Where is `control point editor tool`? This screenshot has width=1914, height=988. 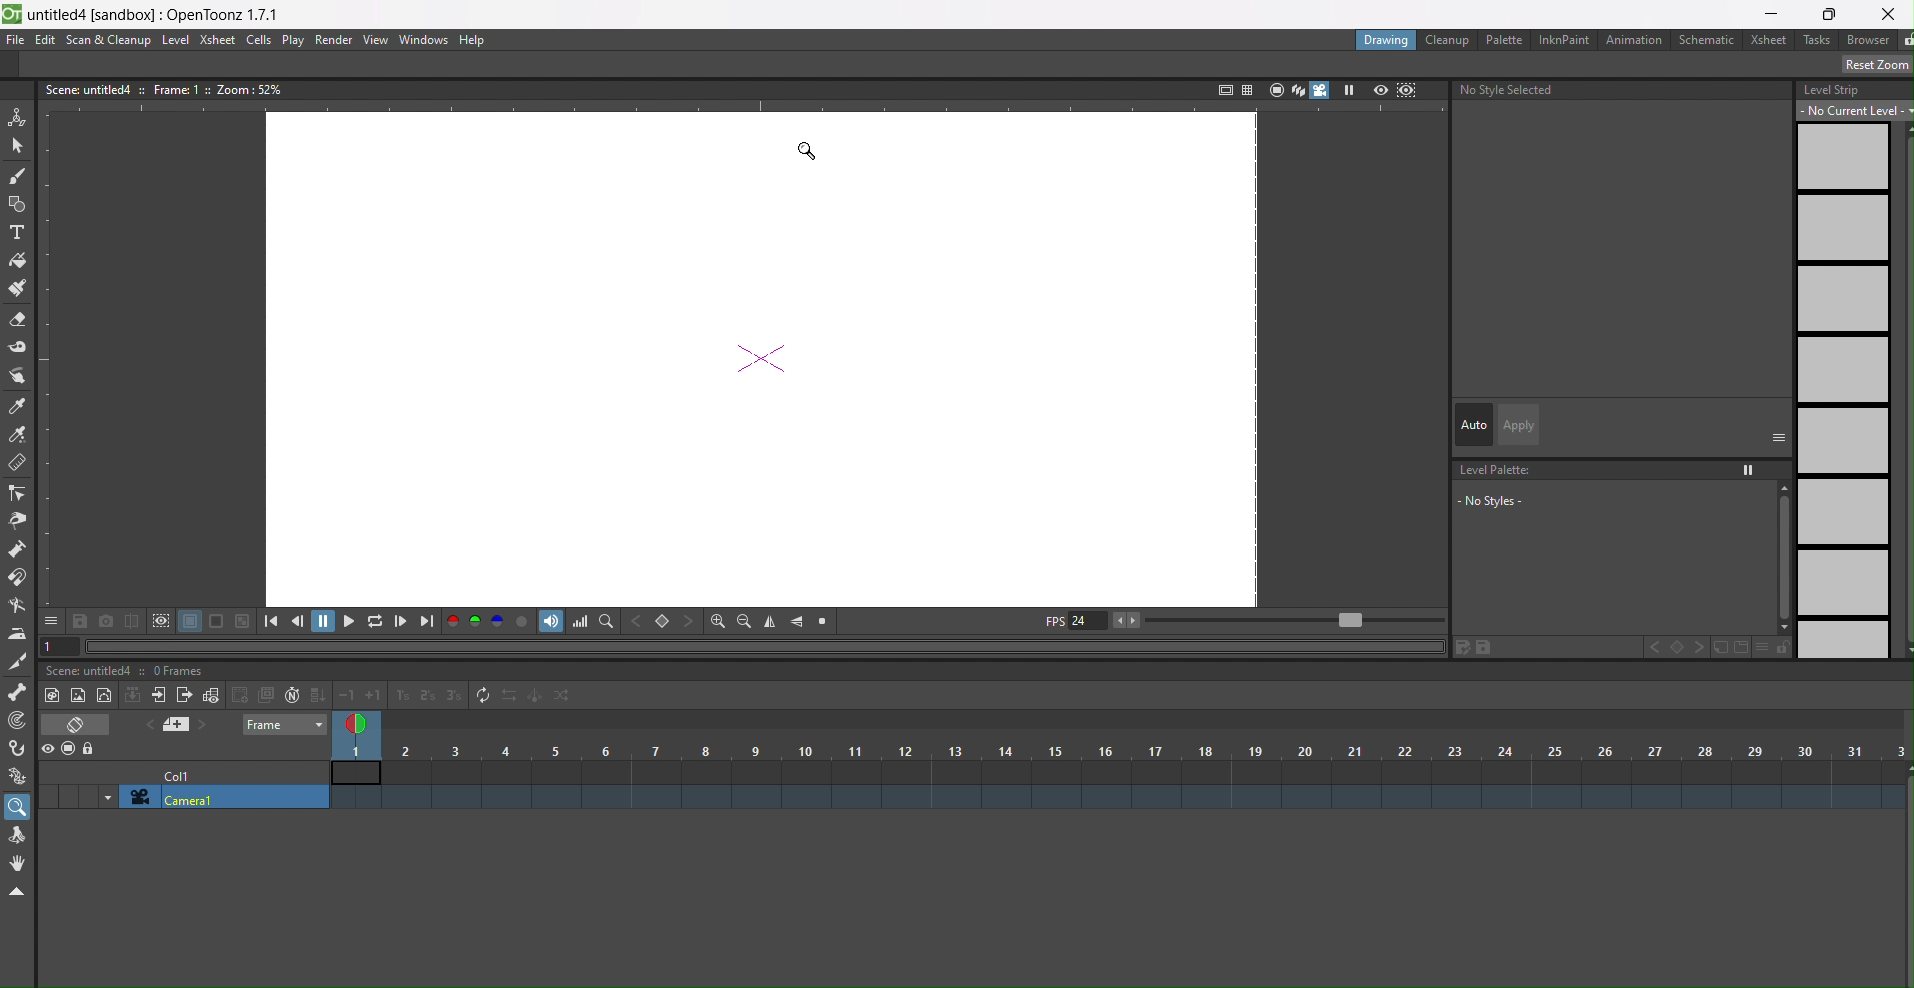 control point editor tool is located at coordinates (19, 493).